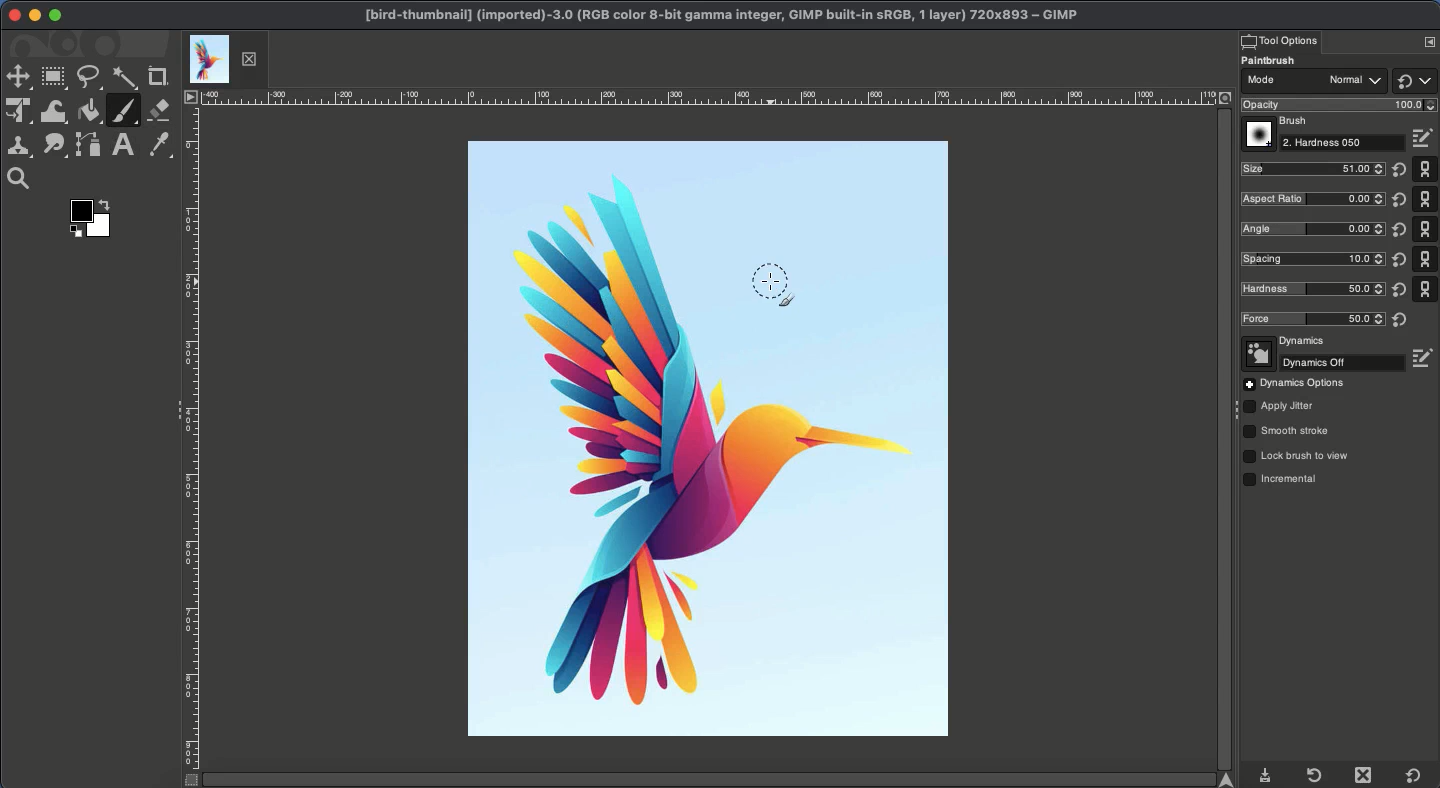 The image size is (1440, 788). What do you see at coordinates (1367, 775) in the screenshot?
I see `Close` at bounding box center [1367, 775].